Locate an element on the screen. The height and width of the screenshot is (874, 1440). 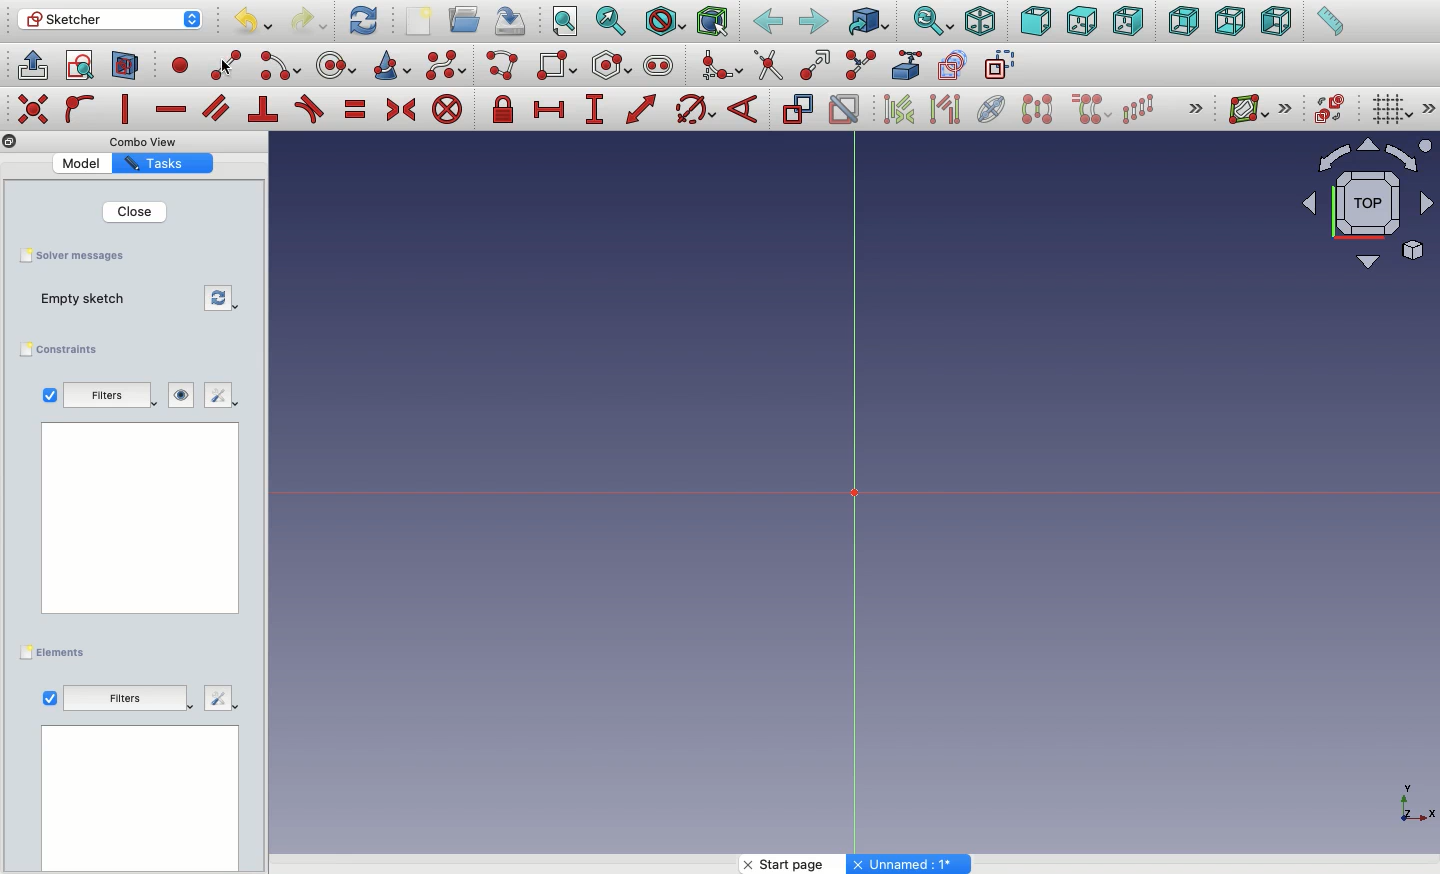
View is located at coordinates (49, 697).